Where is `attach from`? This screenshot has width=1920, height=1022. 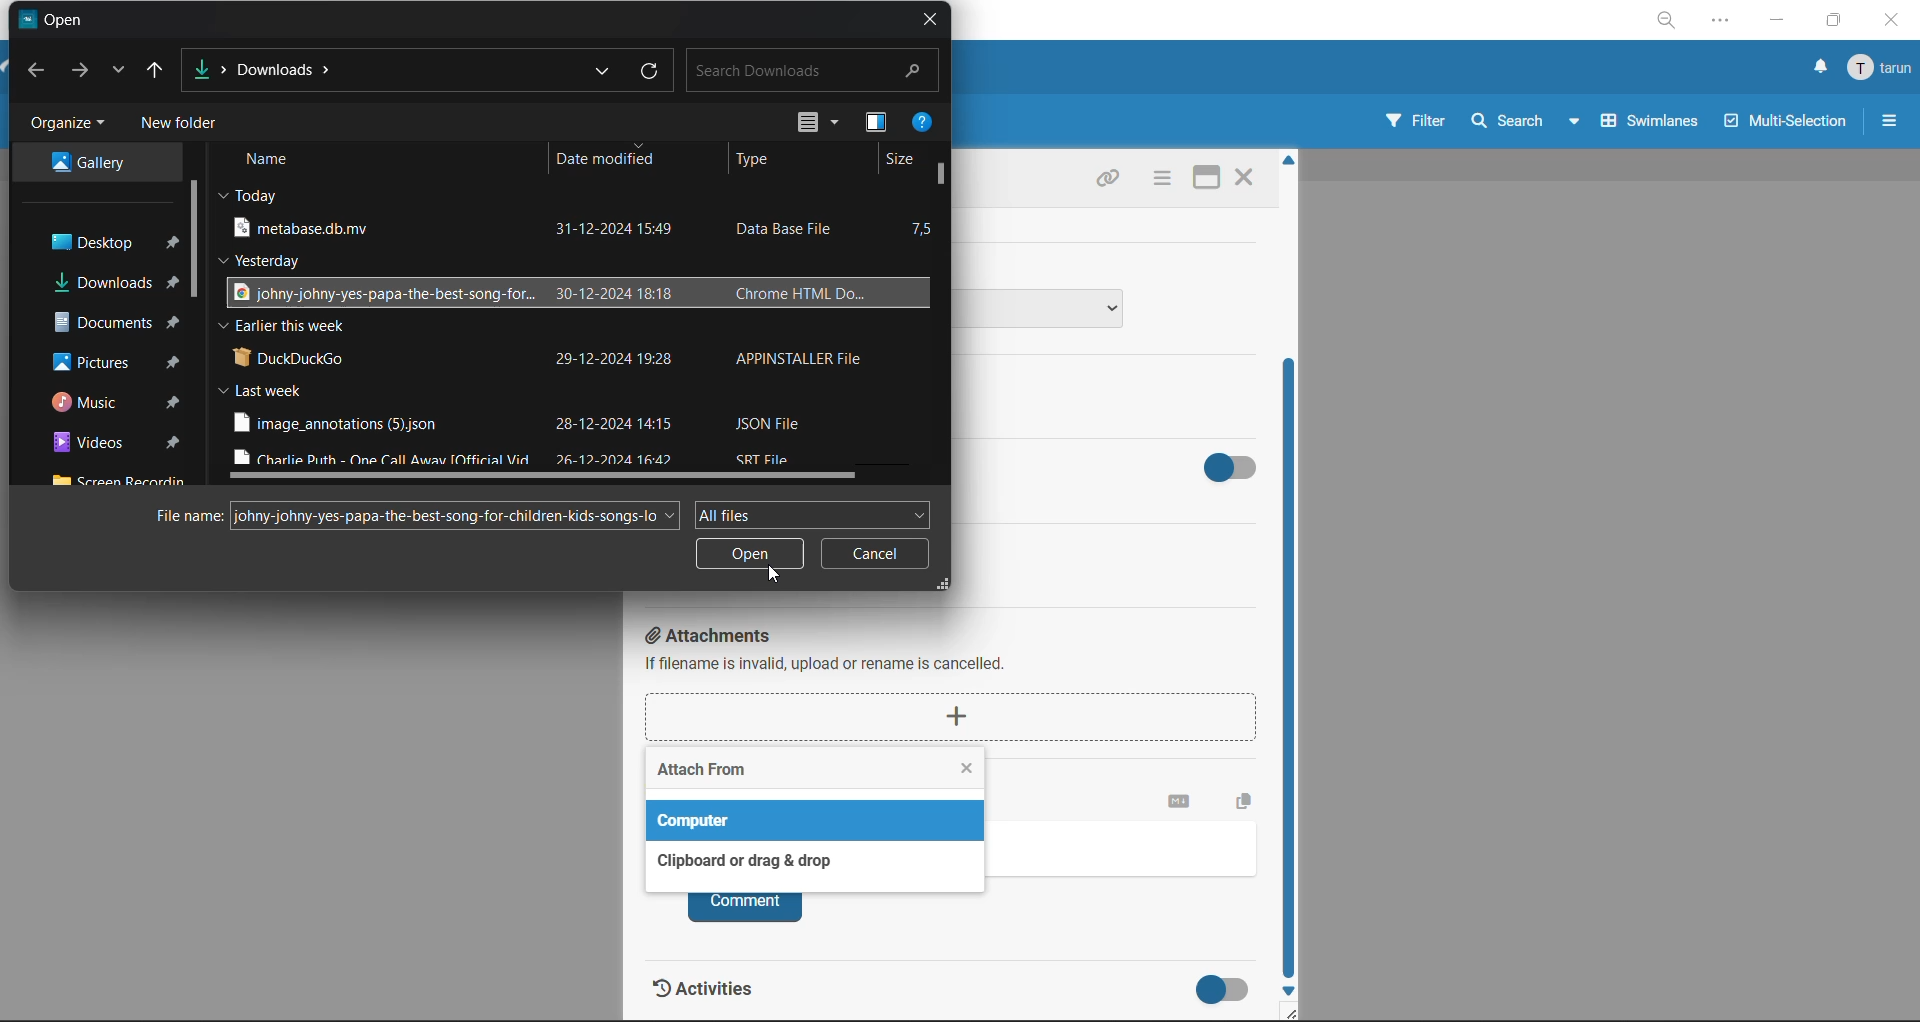
attach from is located at coordinates (702, 773).